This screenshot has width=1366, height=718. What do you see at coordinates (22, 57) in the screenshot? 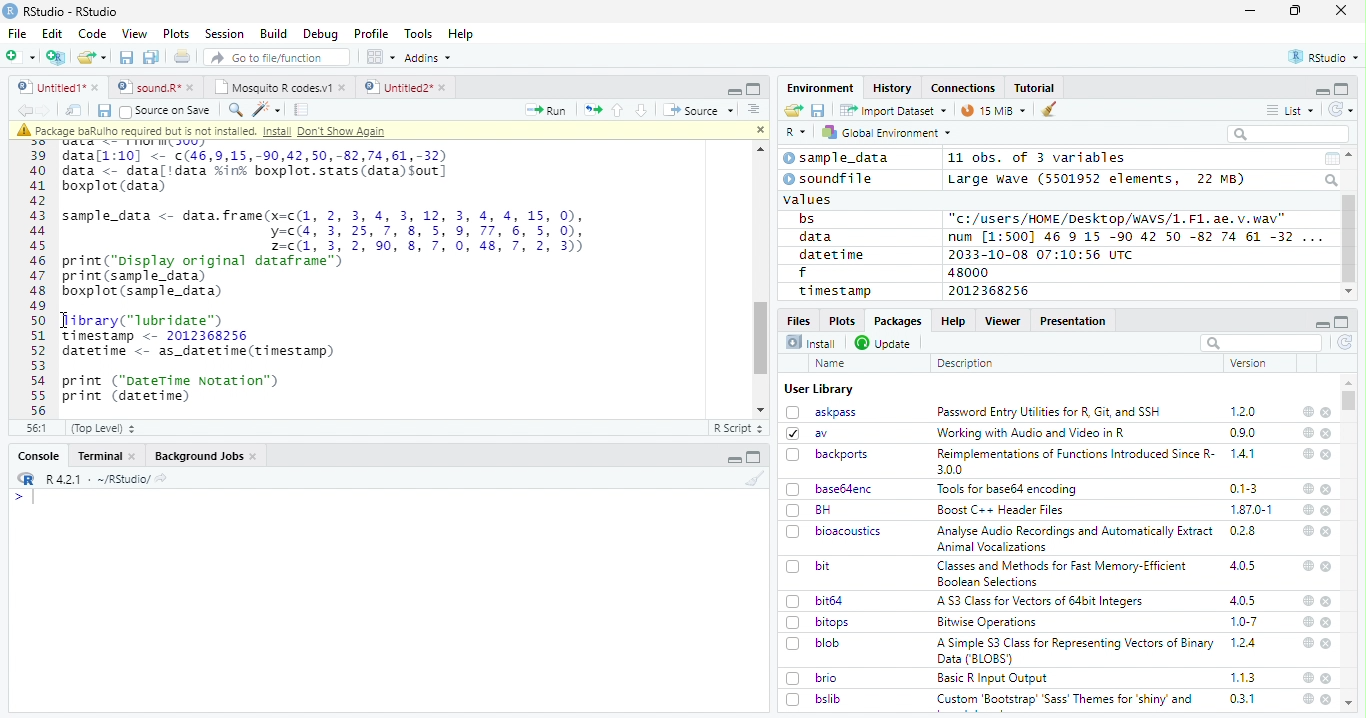
I see `New file` at bounding box center [22, 57].